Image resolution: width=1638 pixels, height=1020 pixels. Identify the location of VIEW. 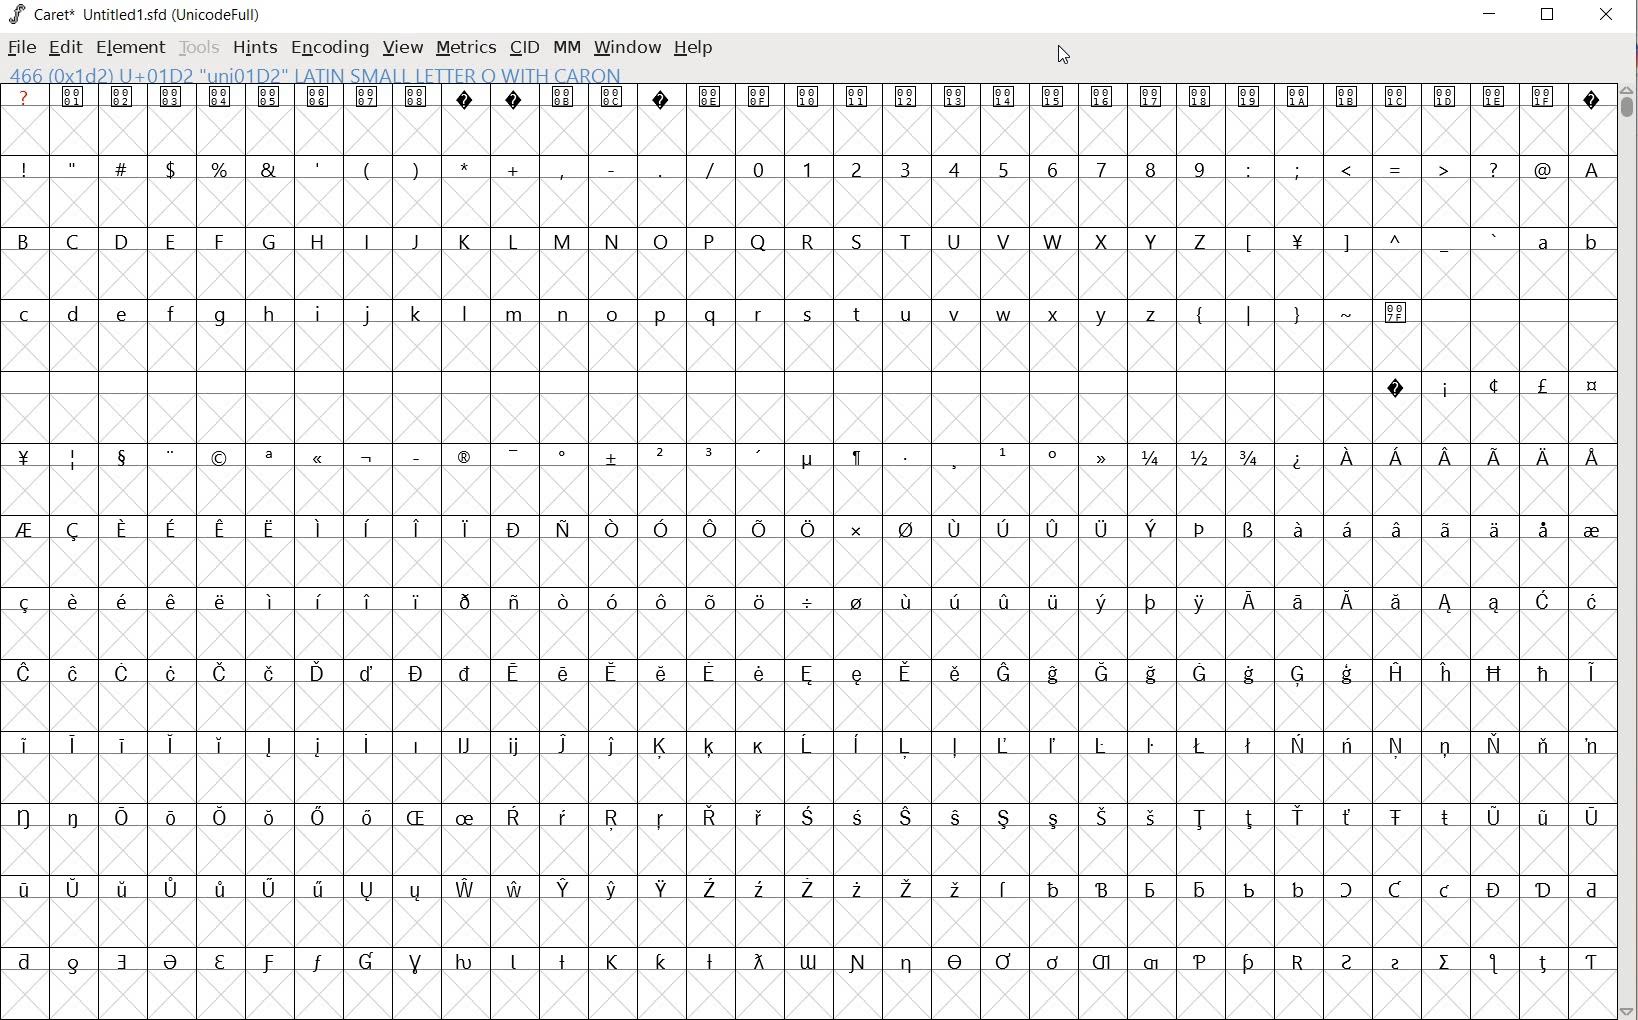
(402, 48).